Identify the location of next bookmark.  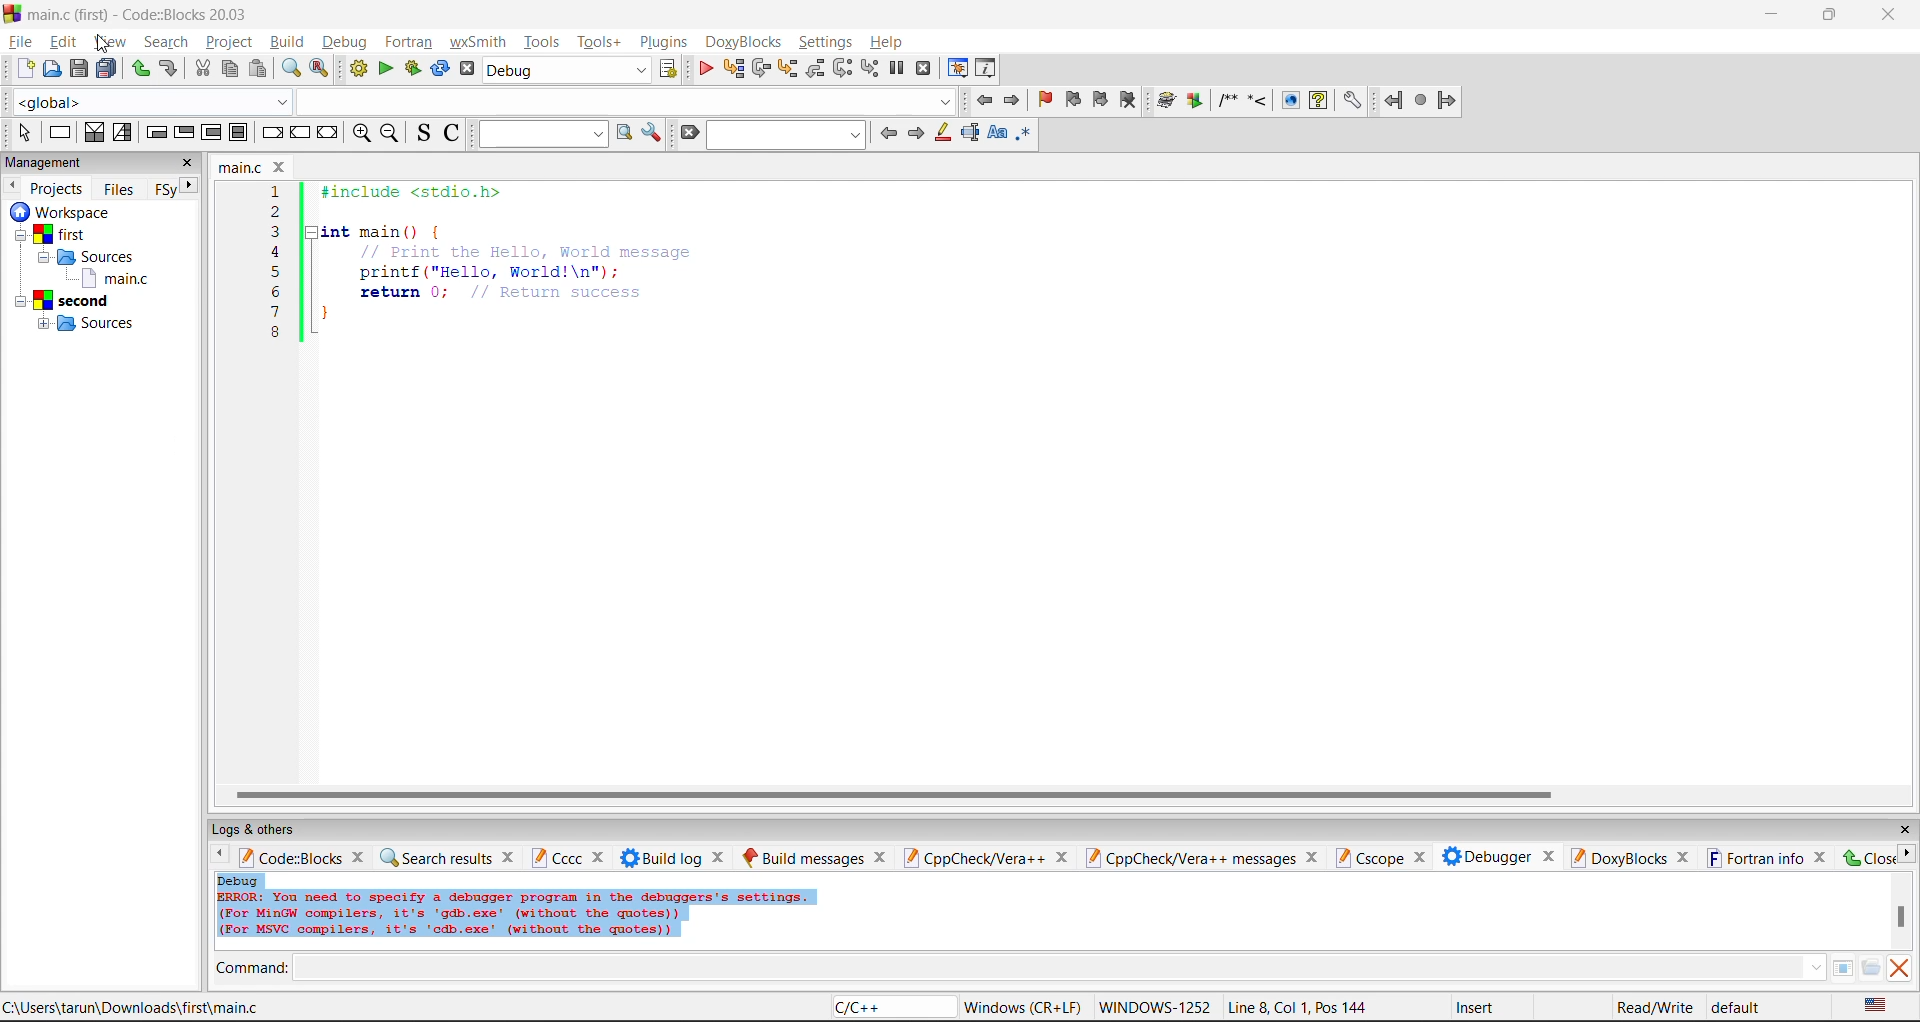
(1104, 97).